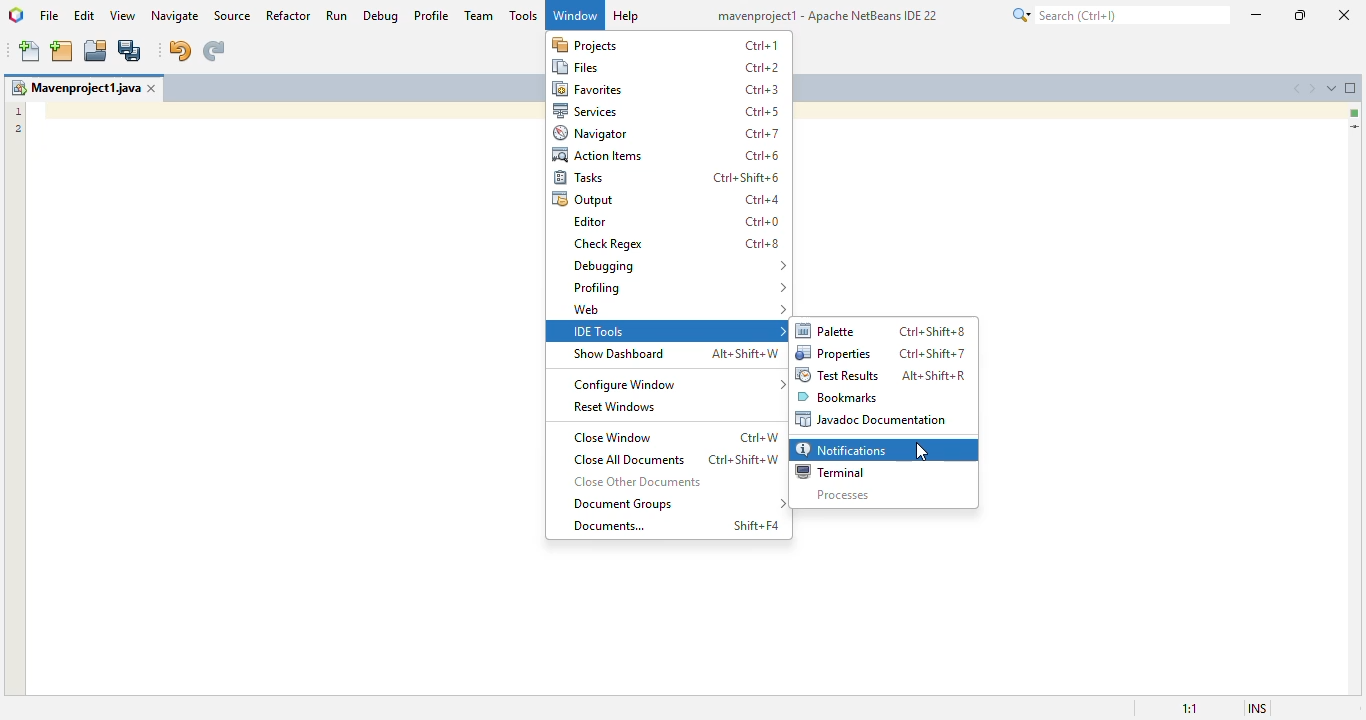 This screenshot has width=1366, height=720. What do you see at coordinates (679, 385) in the screenshot?
I see `configure window` at bounding box center [679, 385].